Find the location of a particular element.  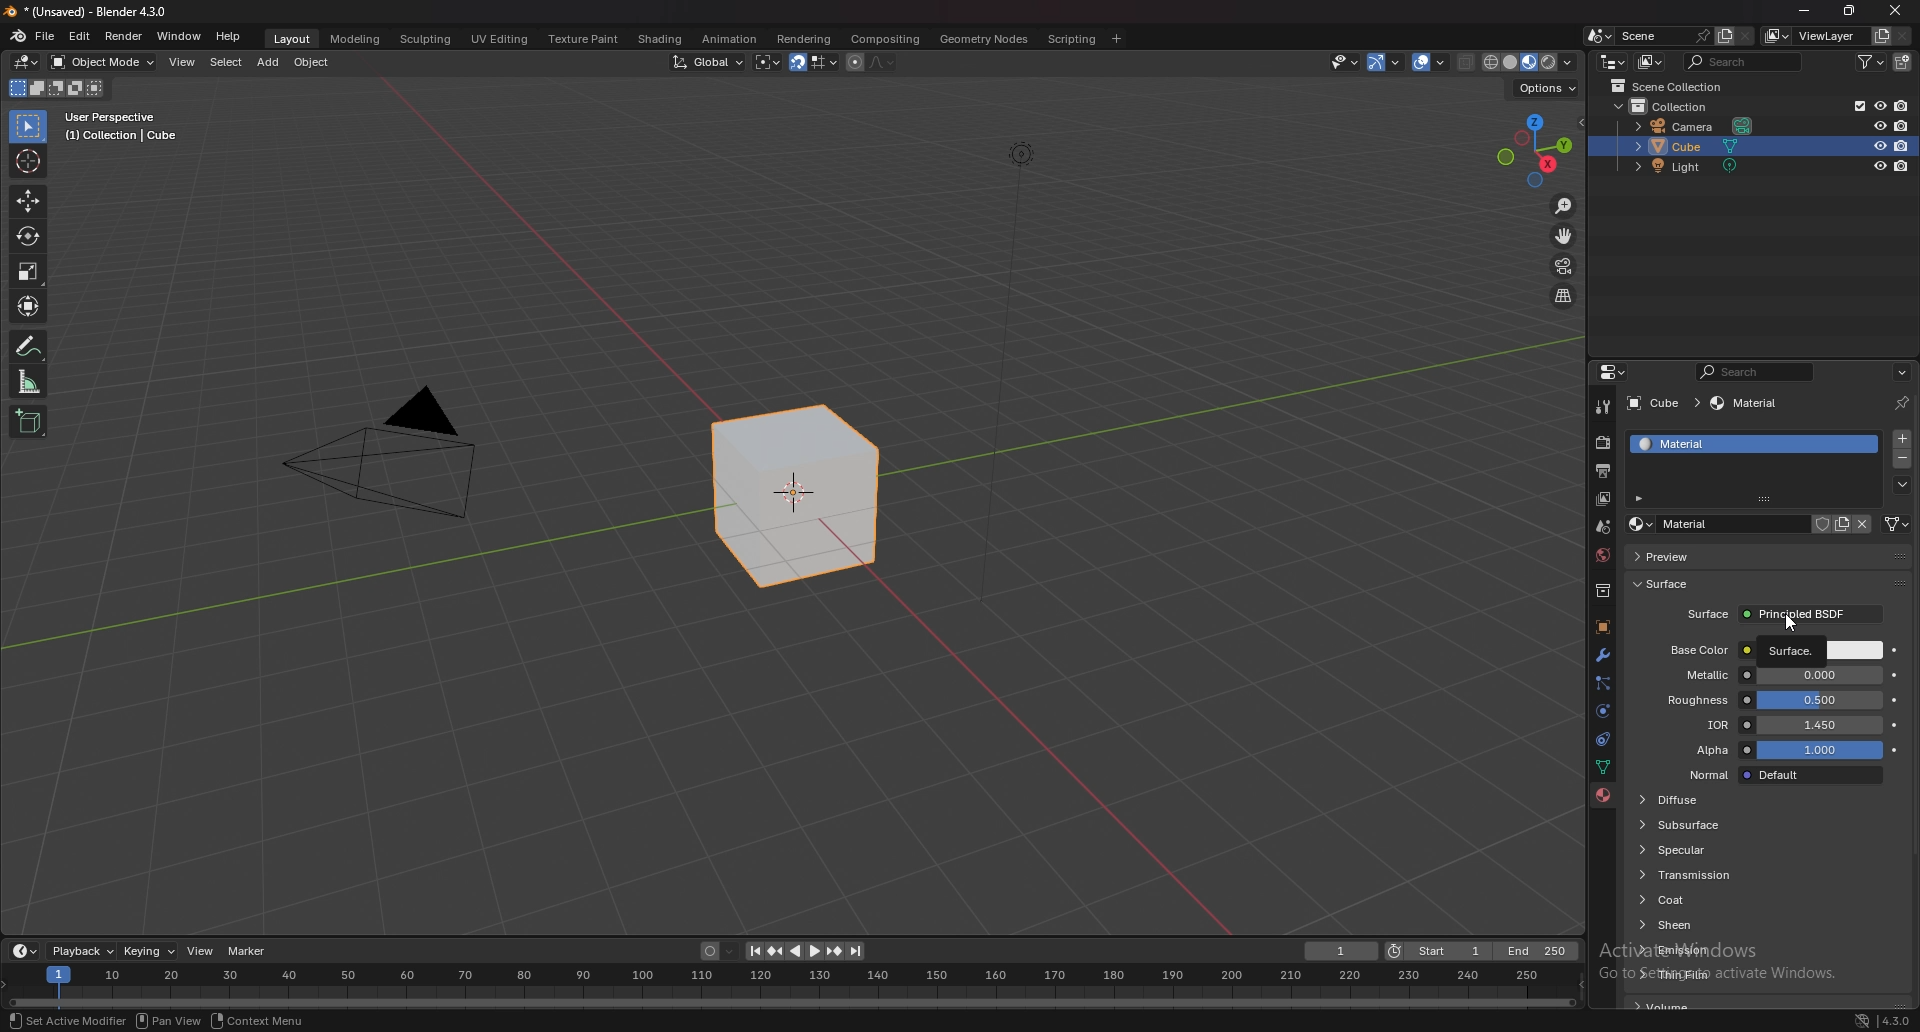

disable in renders is located at coordinates (1903, 145).